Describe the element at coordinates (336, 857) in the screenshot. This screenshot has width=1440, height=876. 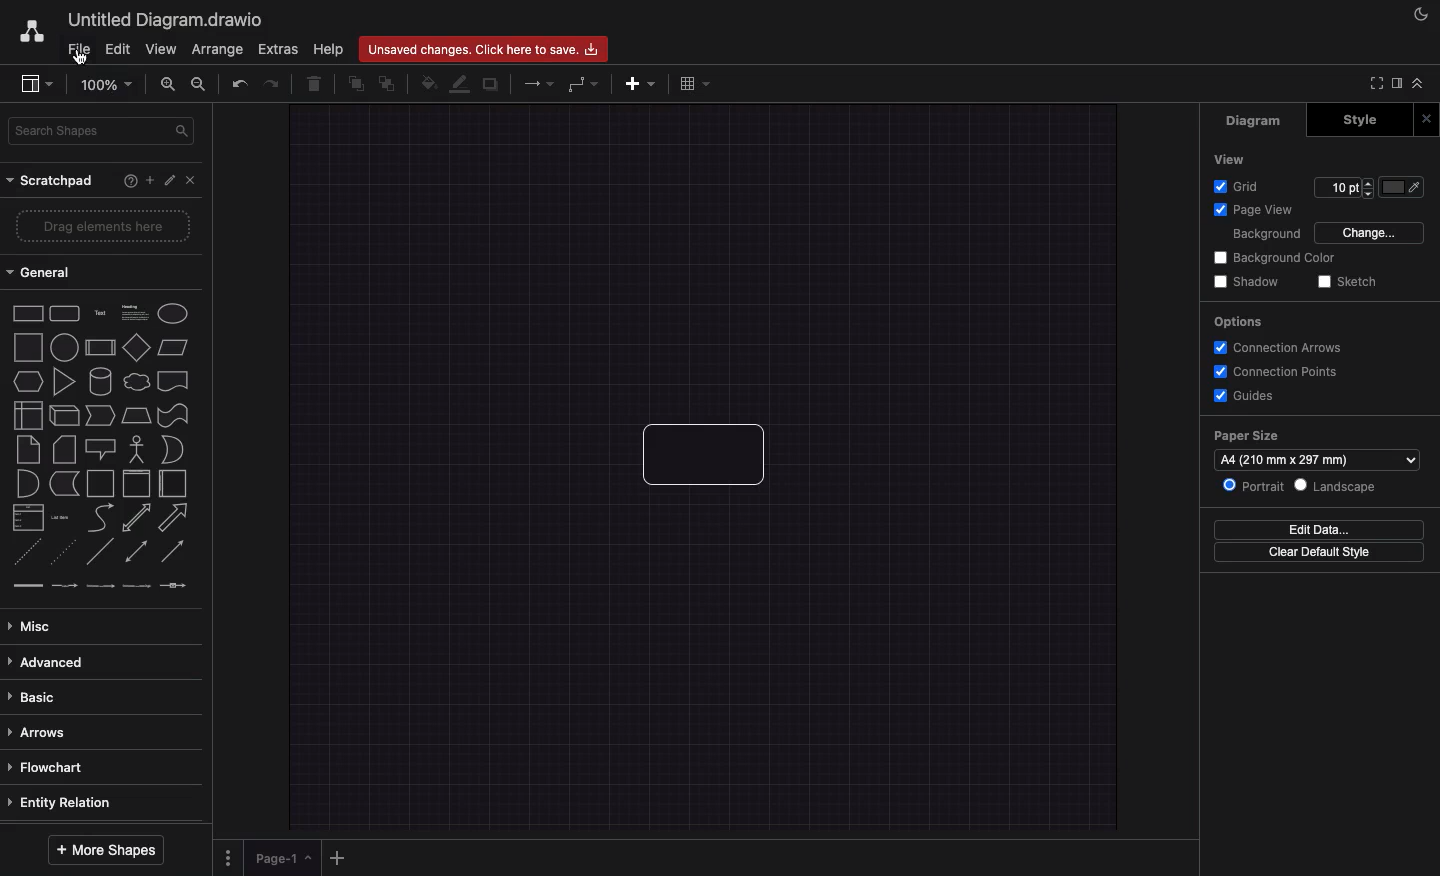
I see `Add` at that location.